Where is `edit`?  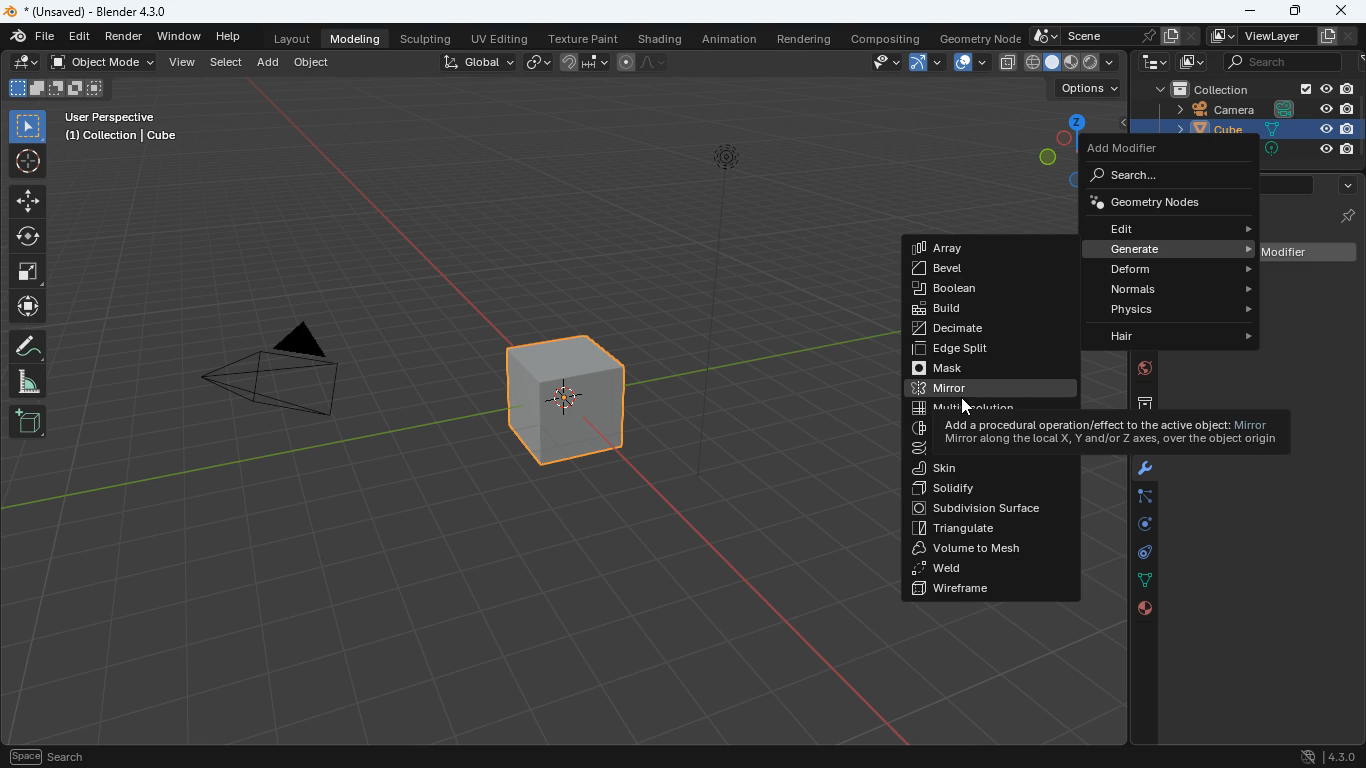
edit is located at coordinates (1171, 229).